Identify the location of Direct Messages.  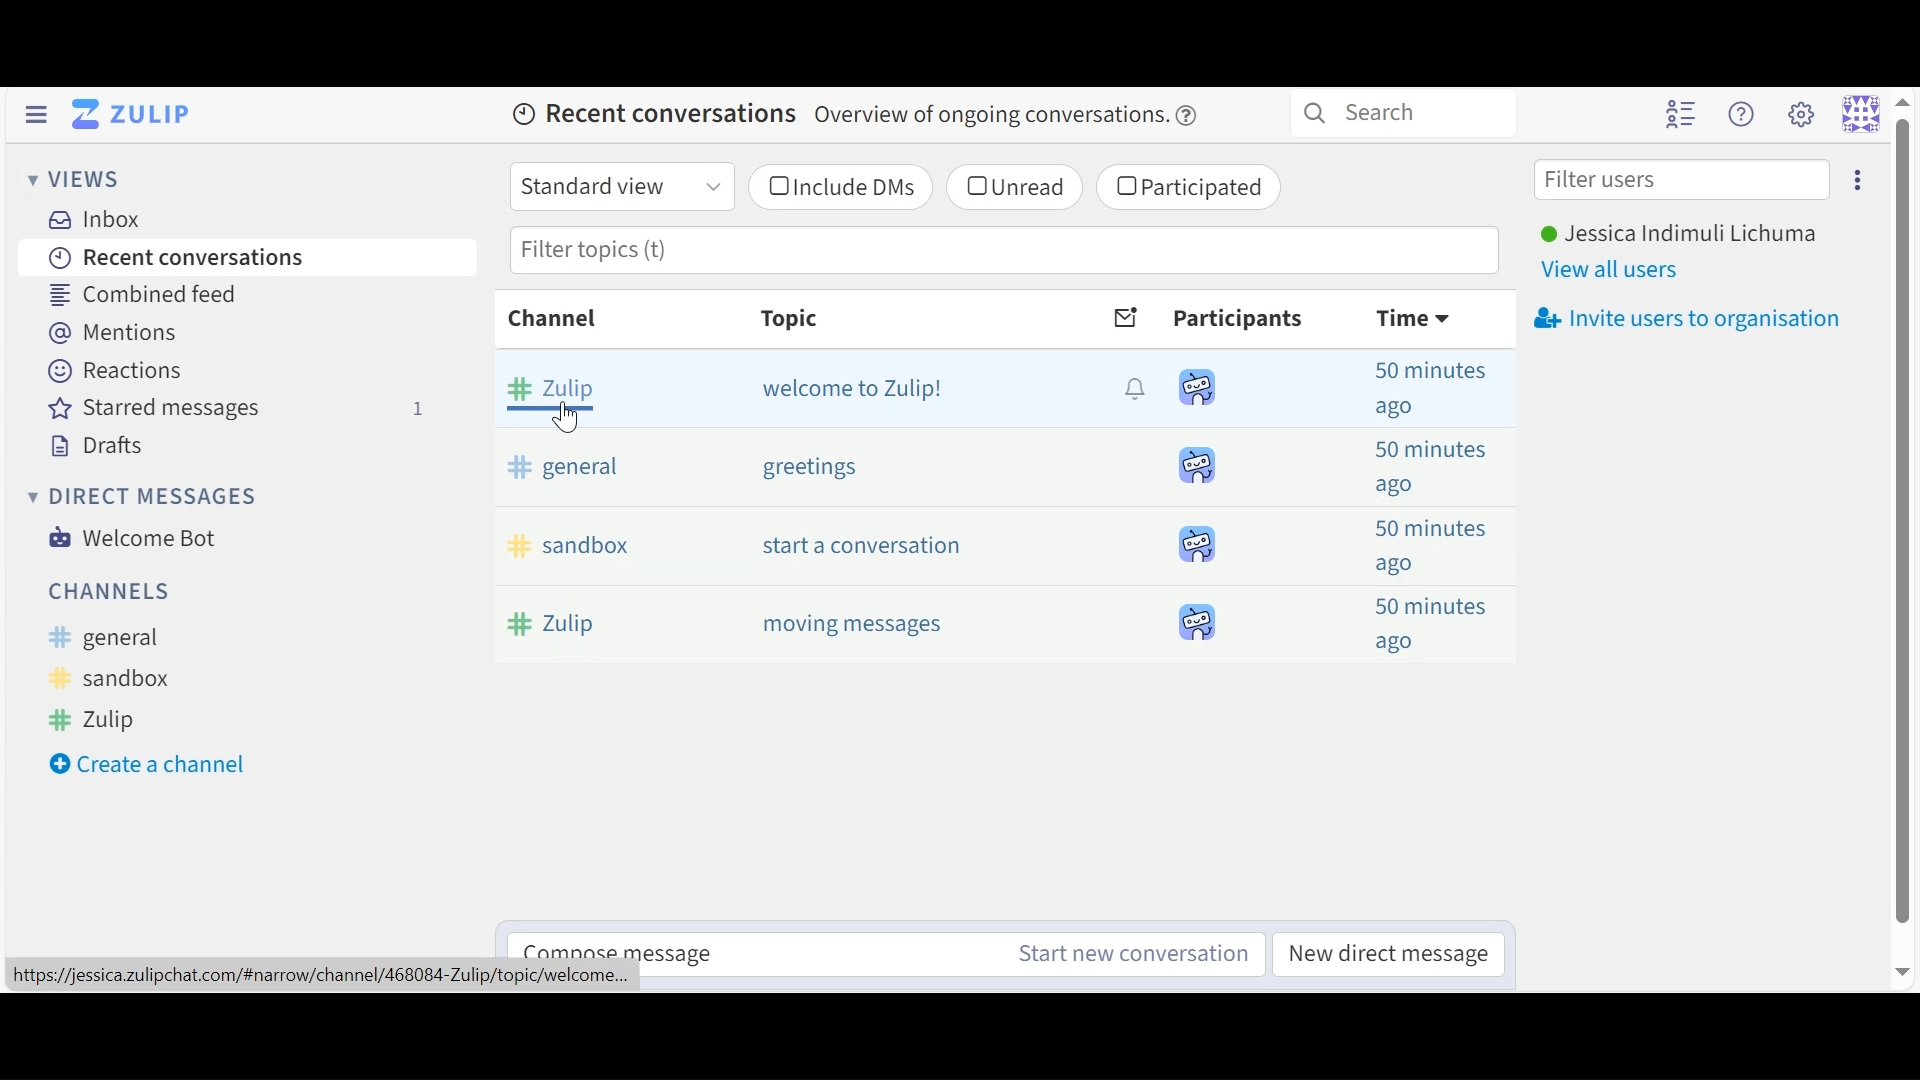
(140, 497).